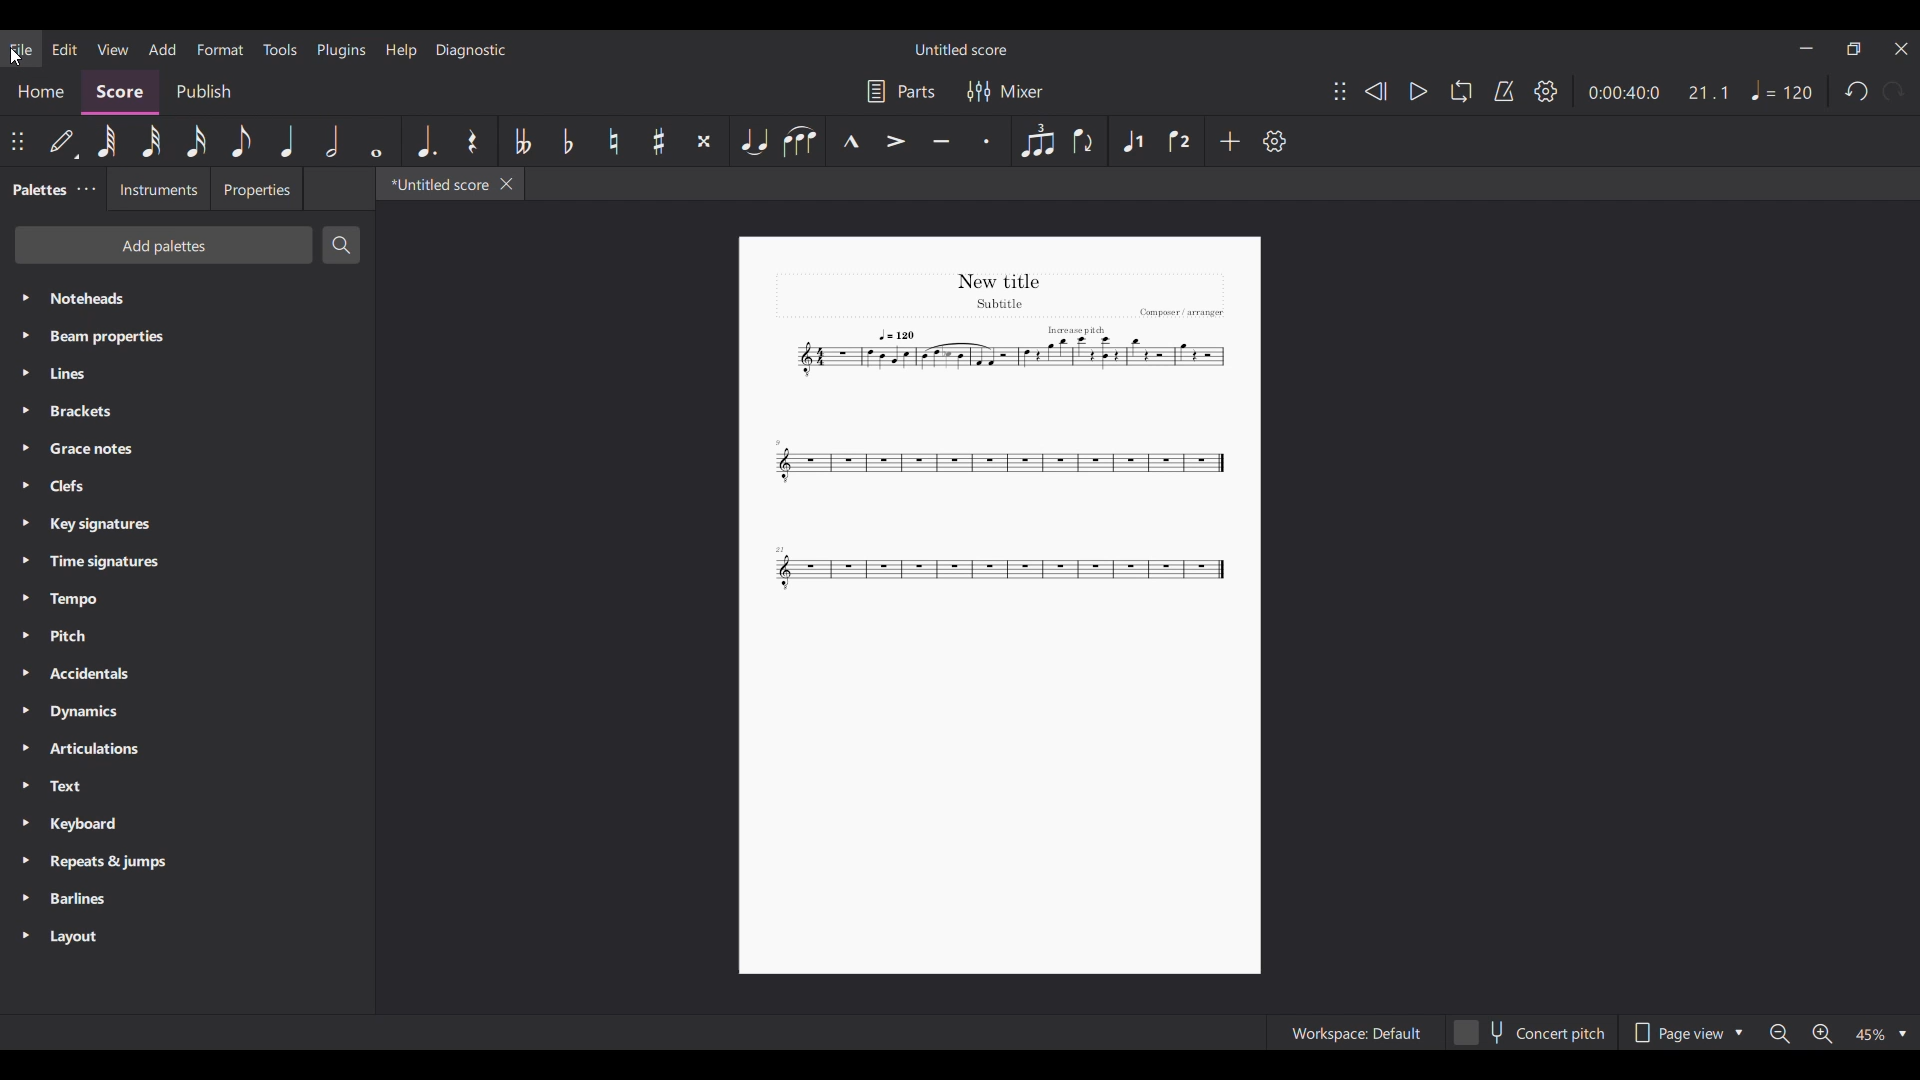 This screenshot has width=1920, height=1080. What do you see at coordinates (1229, 141) in the screenshot?
I see `Add` at bounding box center [1229, 141].